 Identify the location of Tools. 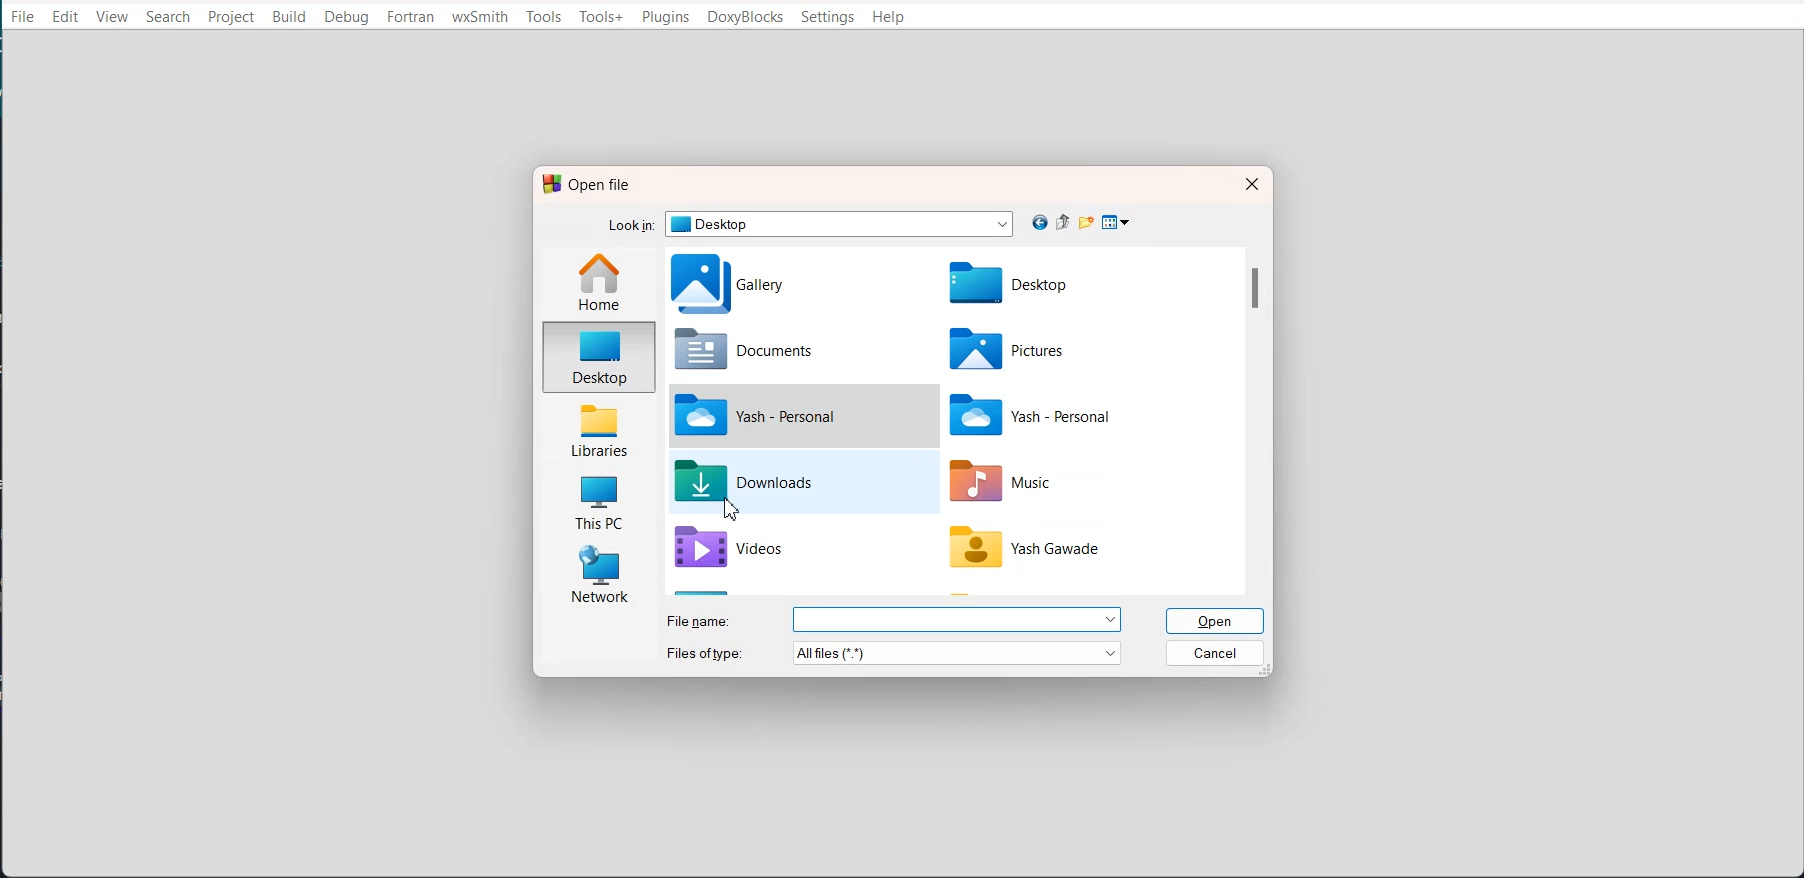
(544, 17).